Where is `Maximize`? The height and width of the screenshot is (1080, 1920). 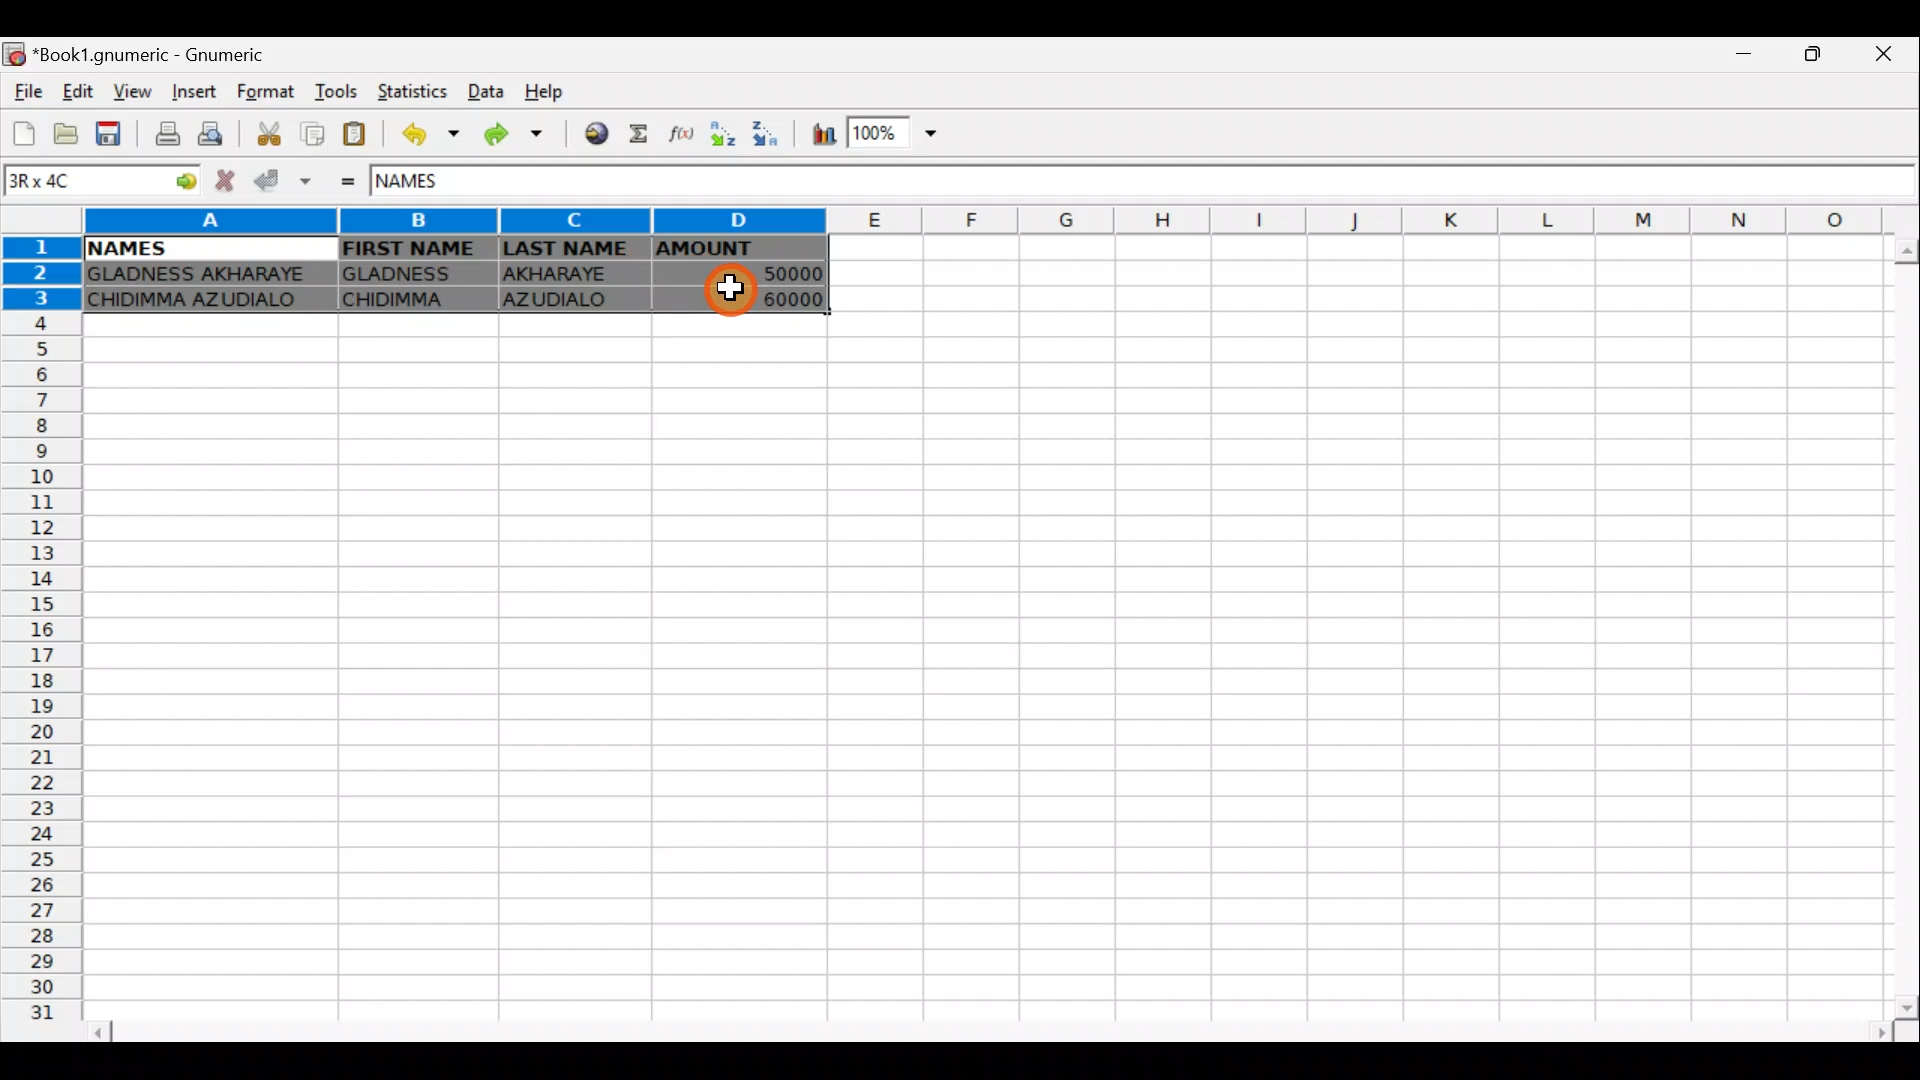 Maximize is located at coordinates (1818, 56).